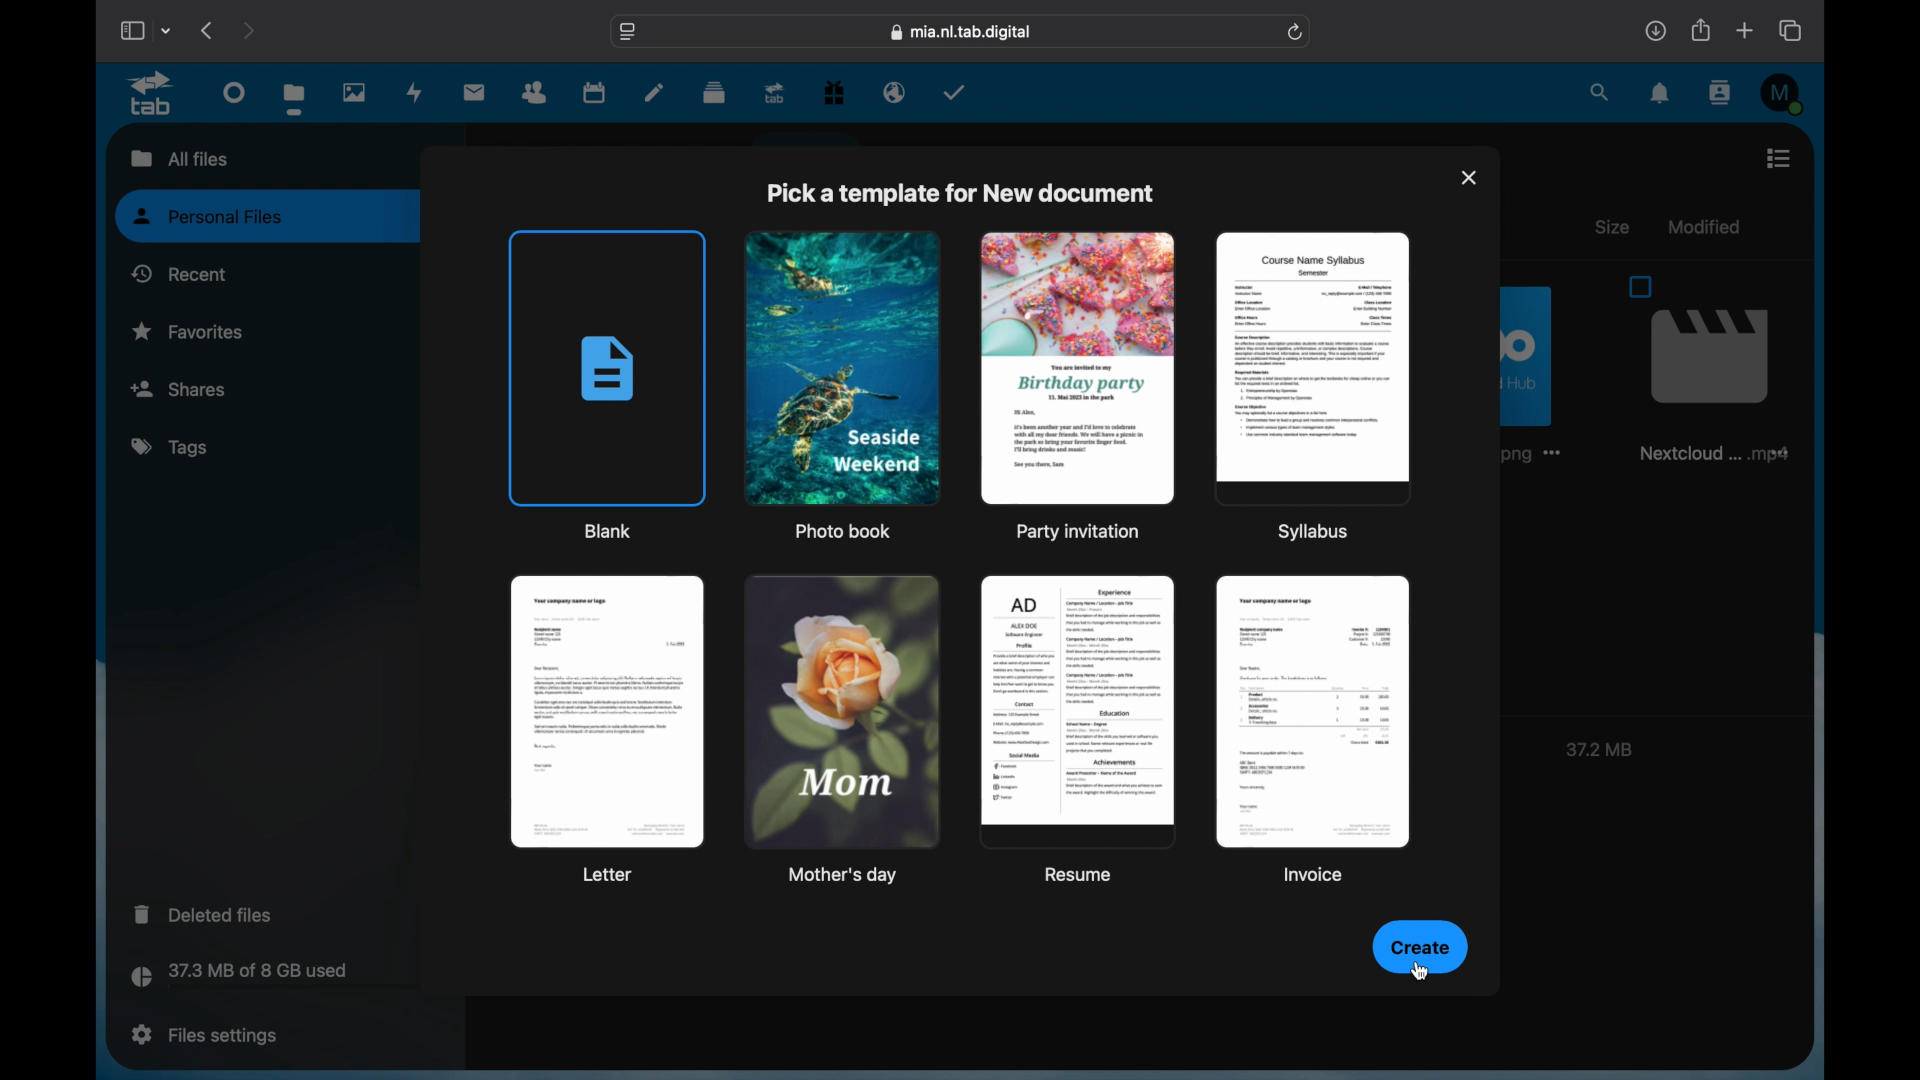 The image size is (1920, 1080). Describe the element at coordinates (842, 728) in the screenshot. I see `mother's day` at that location.